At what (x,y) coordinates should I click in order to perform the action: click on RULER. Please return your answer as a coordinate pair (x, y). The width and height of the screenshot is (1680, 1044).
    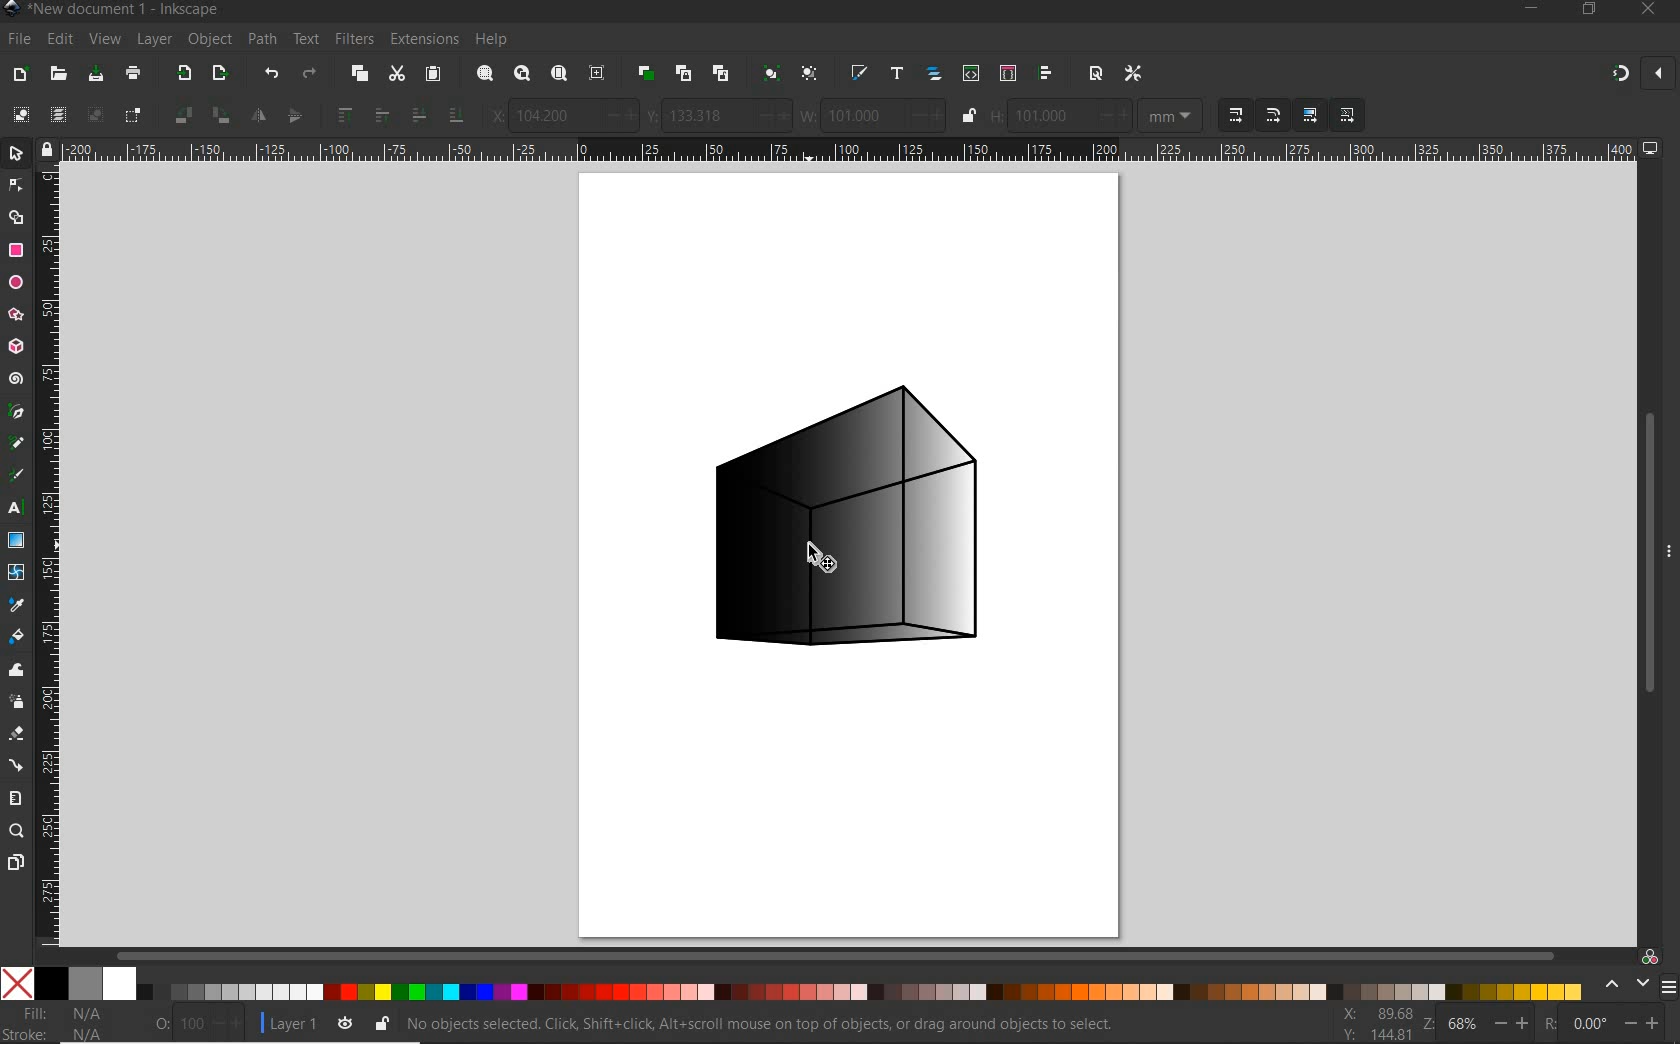
    Looking at the image, I should click on (849, 149).